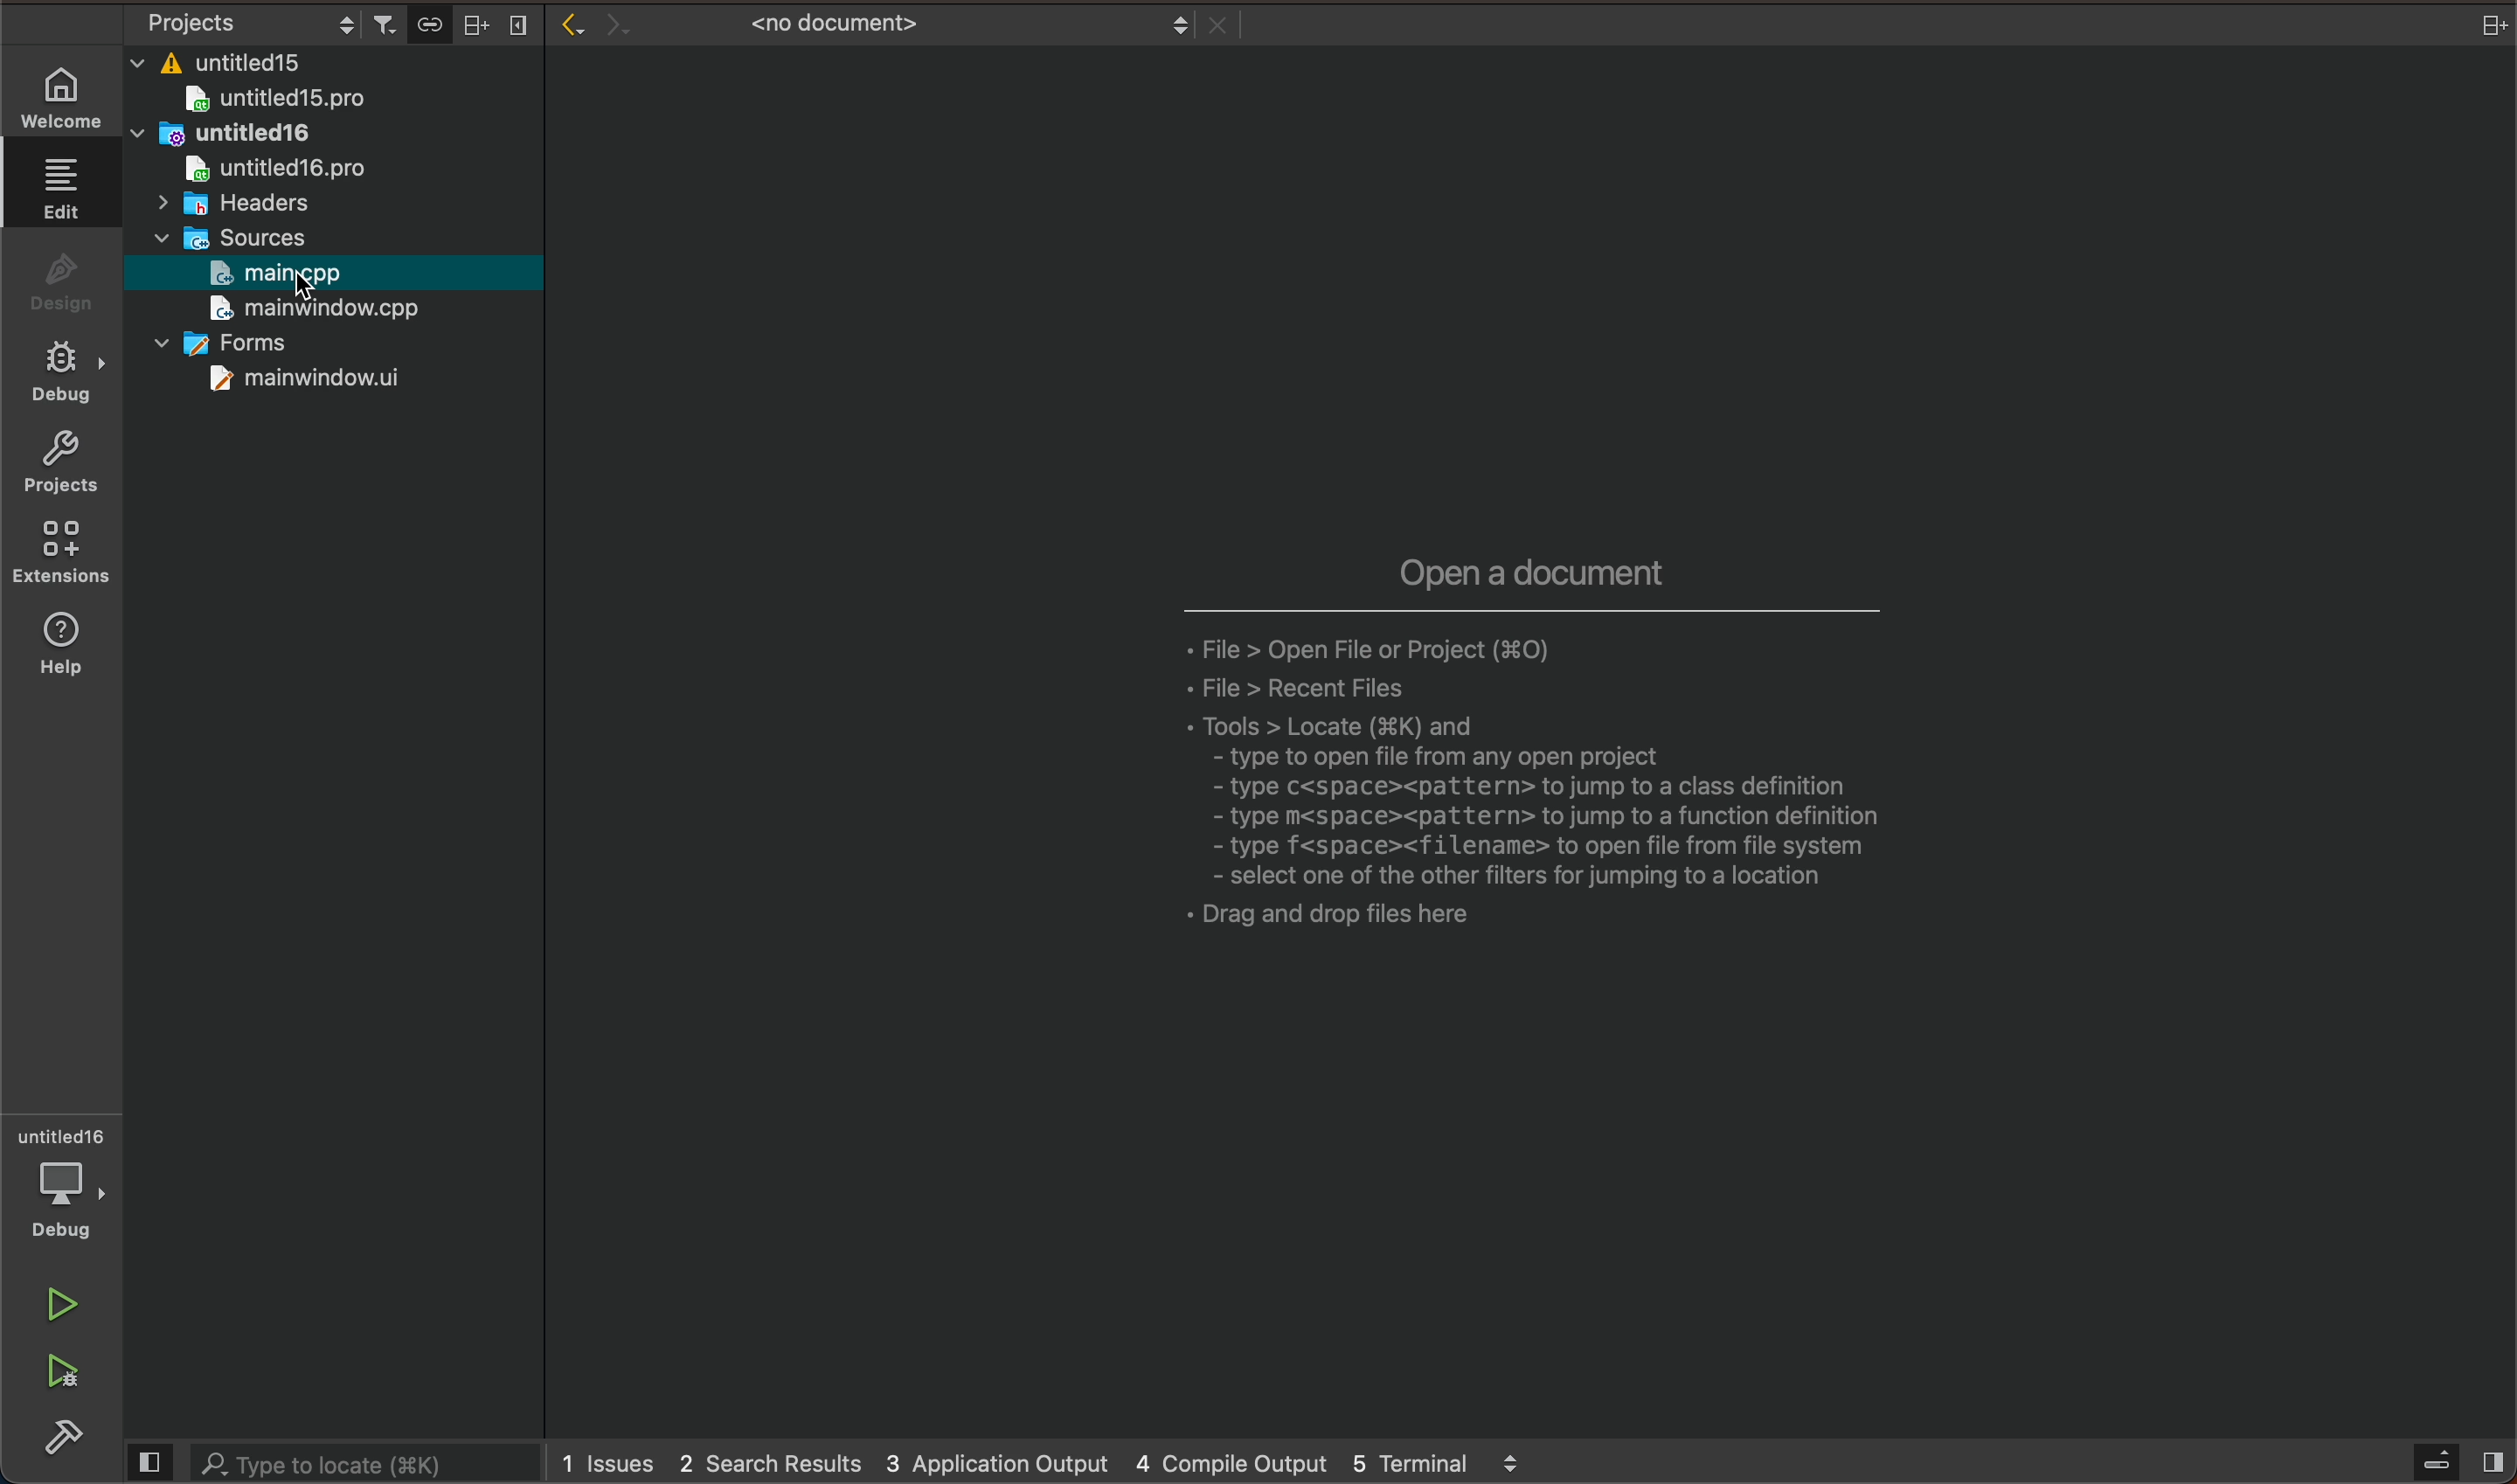 This screenshot has height=1484, width=2517. What do you see at coordinates (59, 465) in the screenshot?
I see `projects` at bounding box center [59, 465].